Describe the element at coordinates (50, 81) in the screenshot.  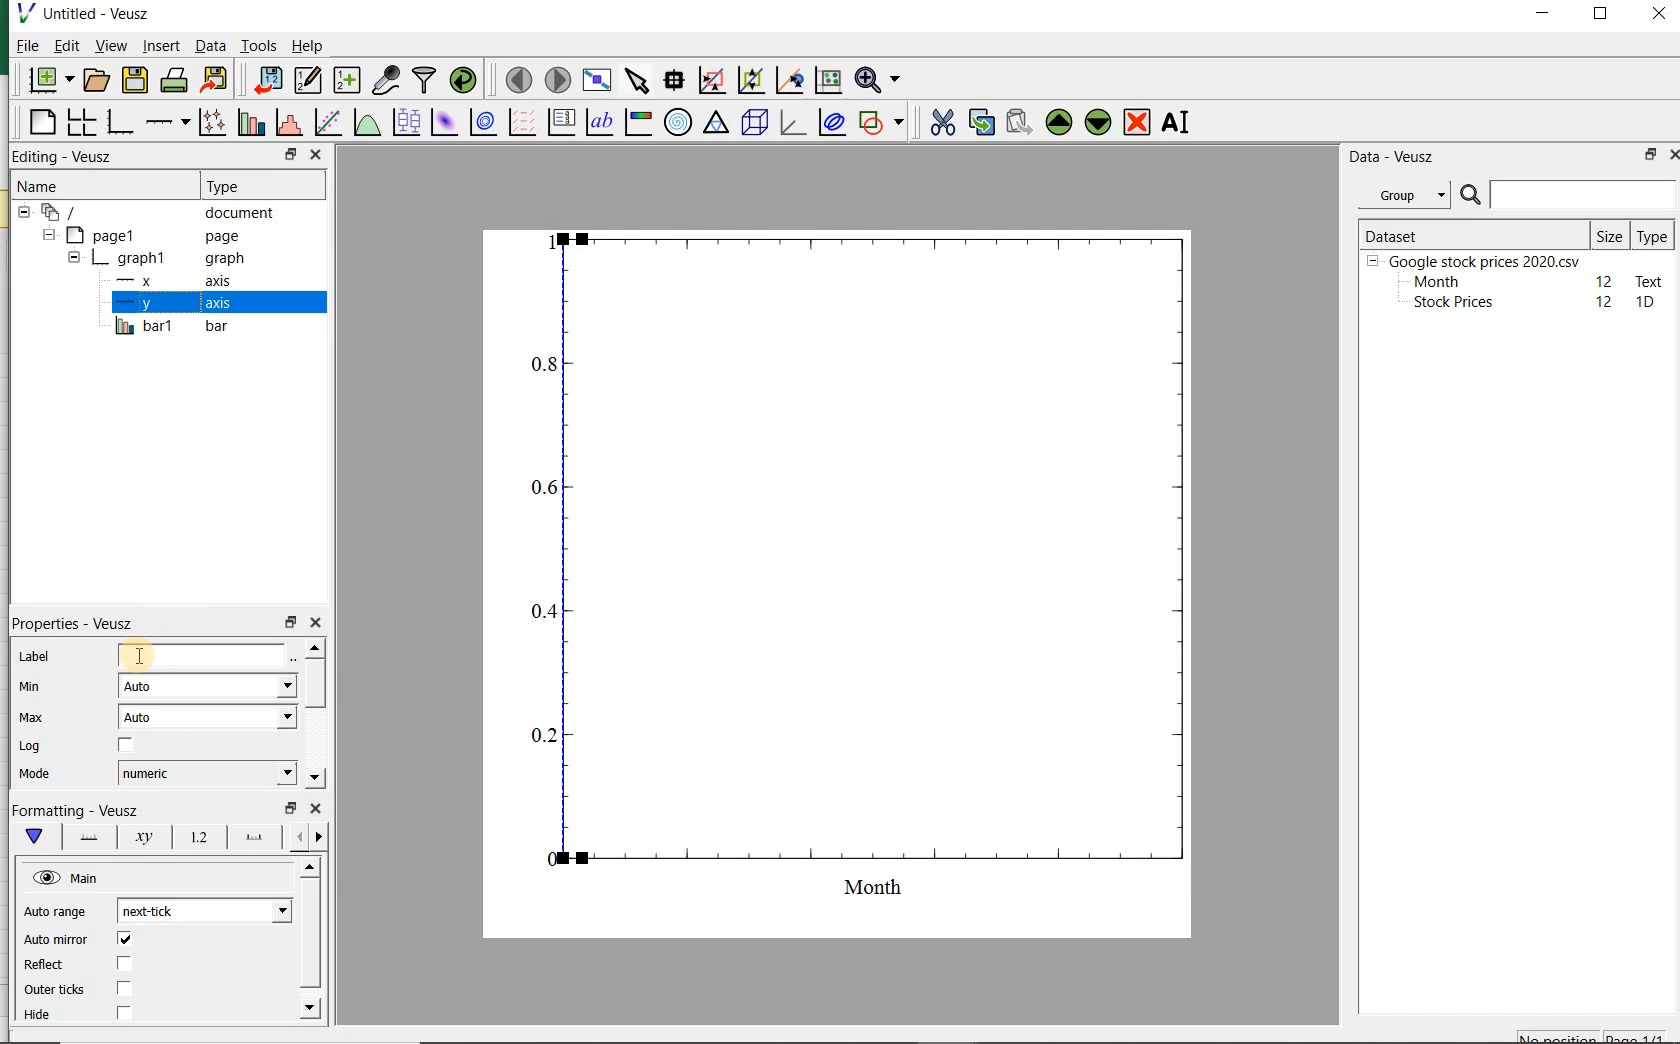
I see `new document` at that location.